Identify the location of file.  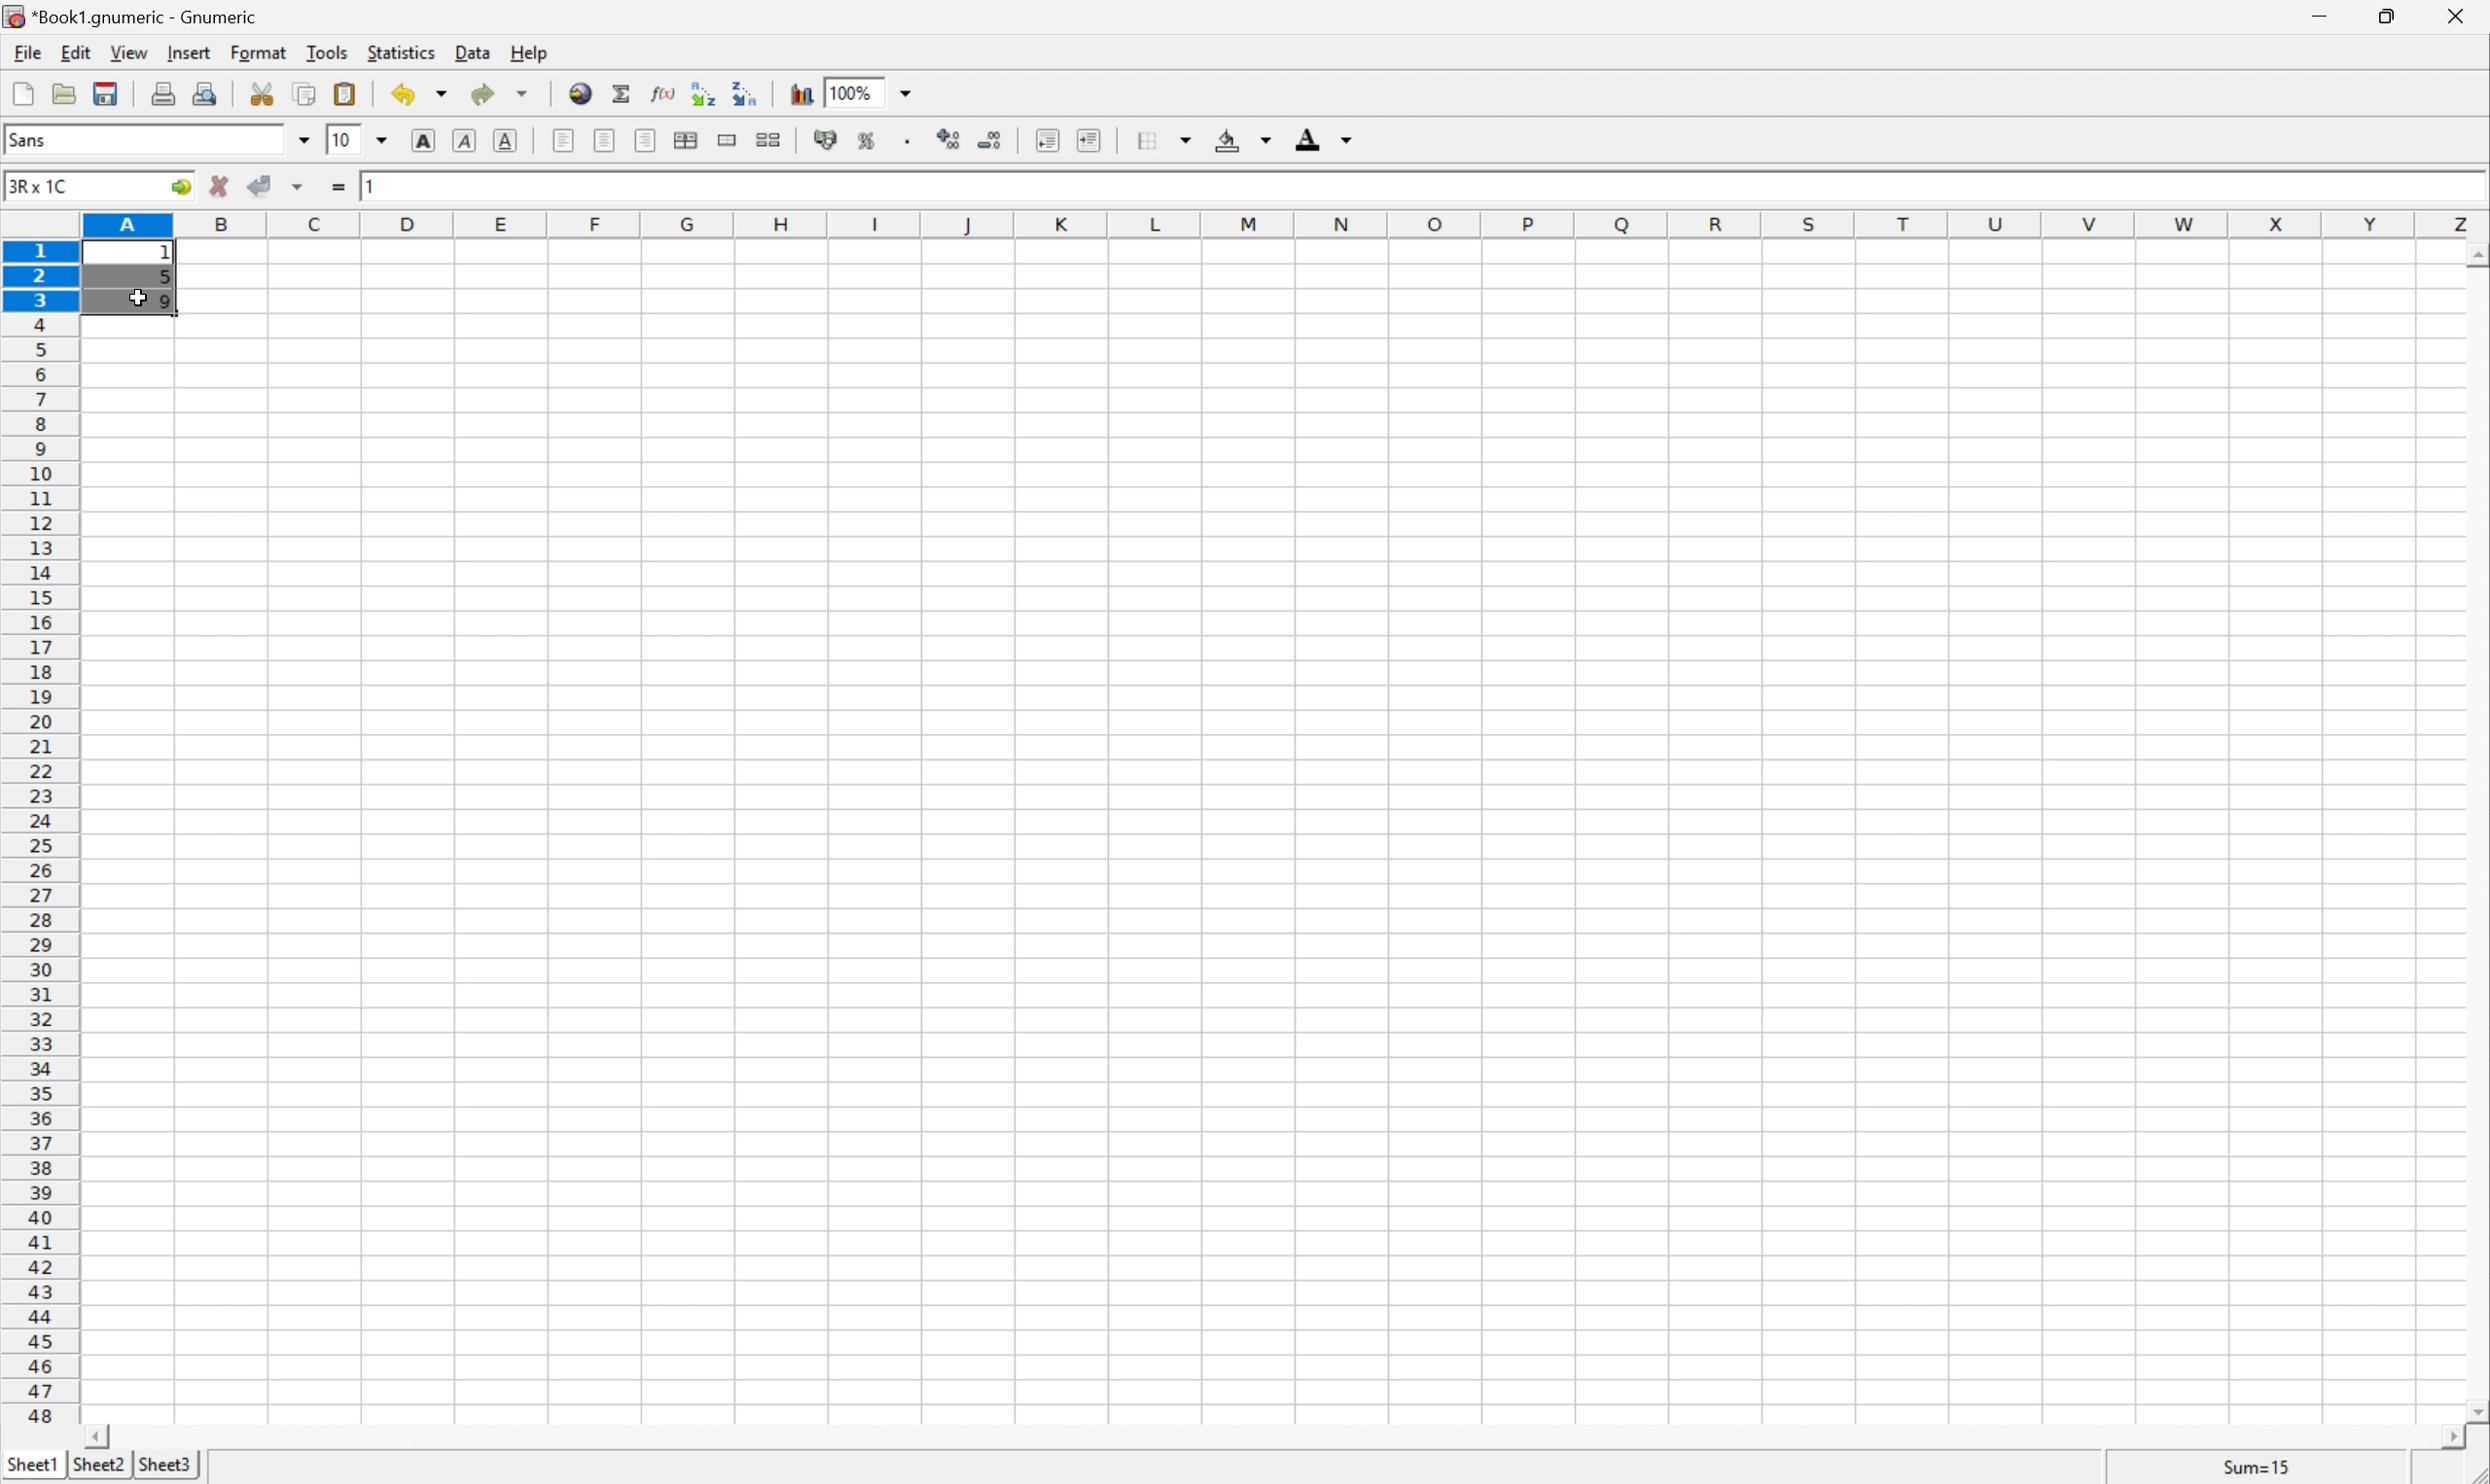
(24, 50).